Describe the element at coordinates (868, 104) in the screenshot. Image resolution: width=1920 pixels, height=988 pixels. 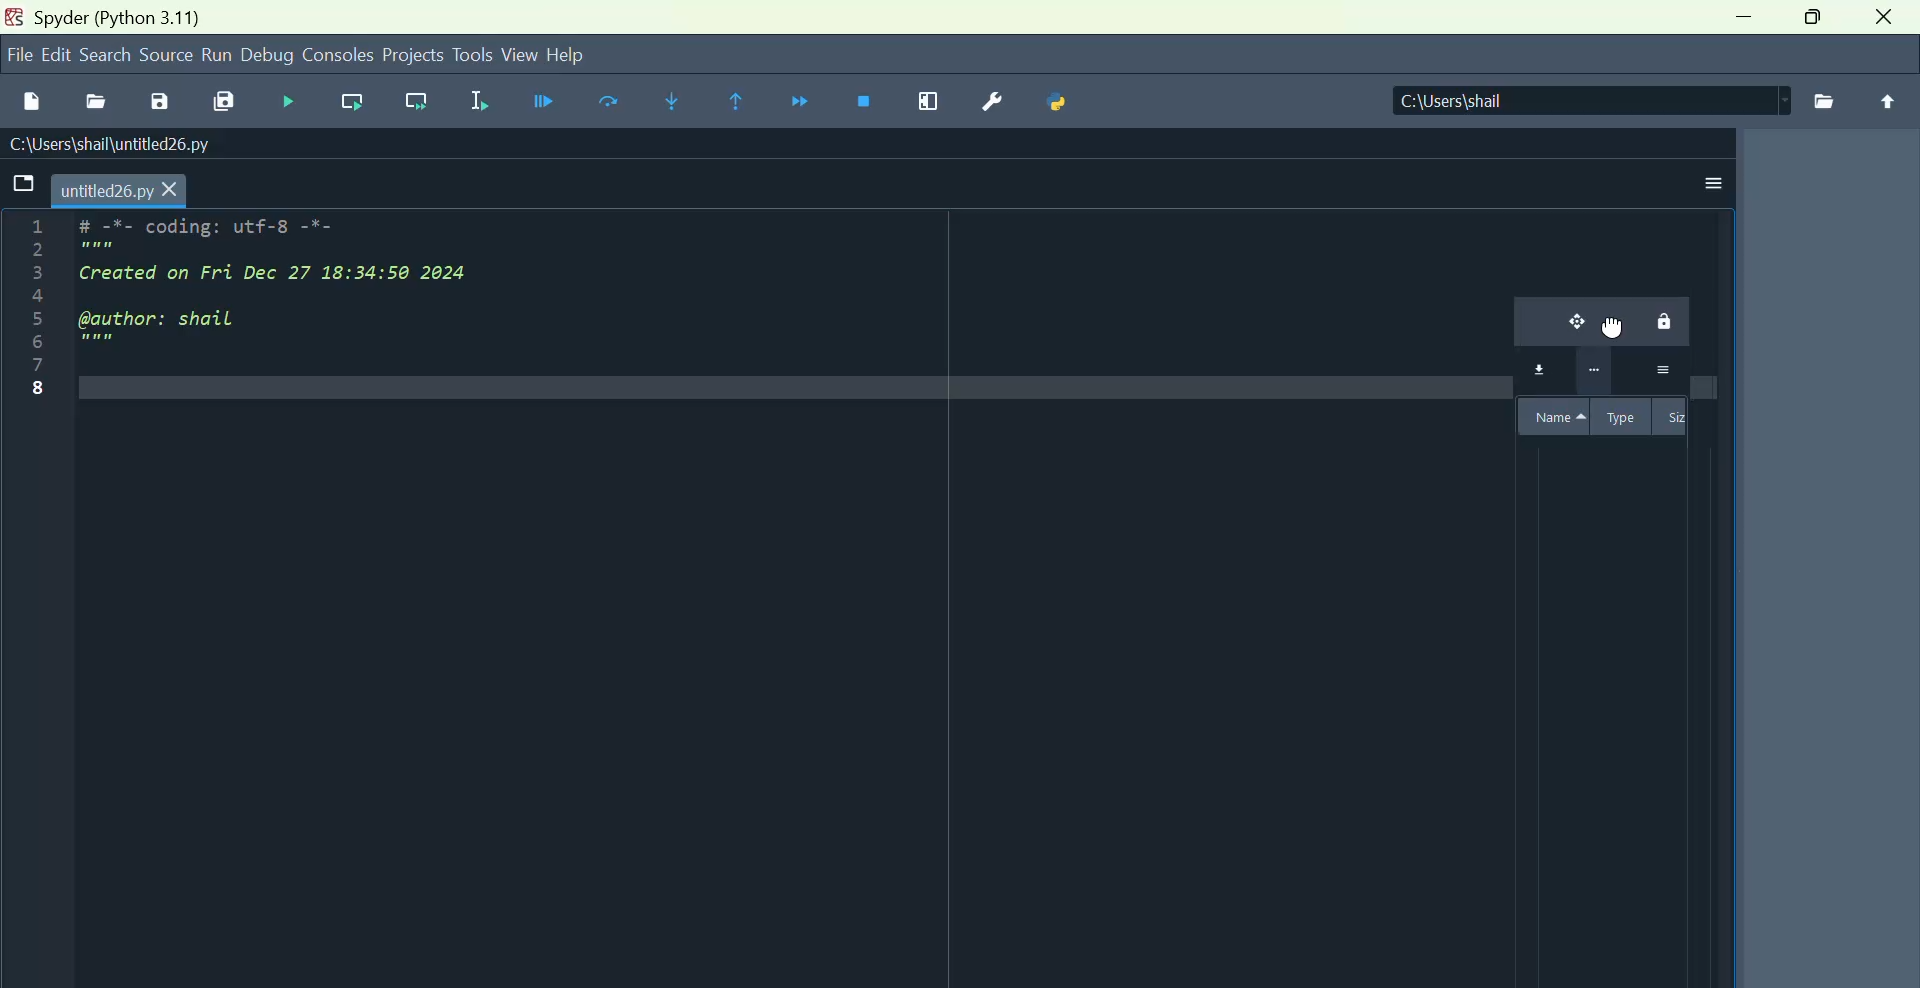
I see `Stop debugging` at that location.